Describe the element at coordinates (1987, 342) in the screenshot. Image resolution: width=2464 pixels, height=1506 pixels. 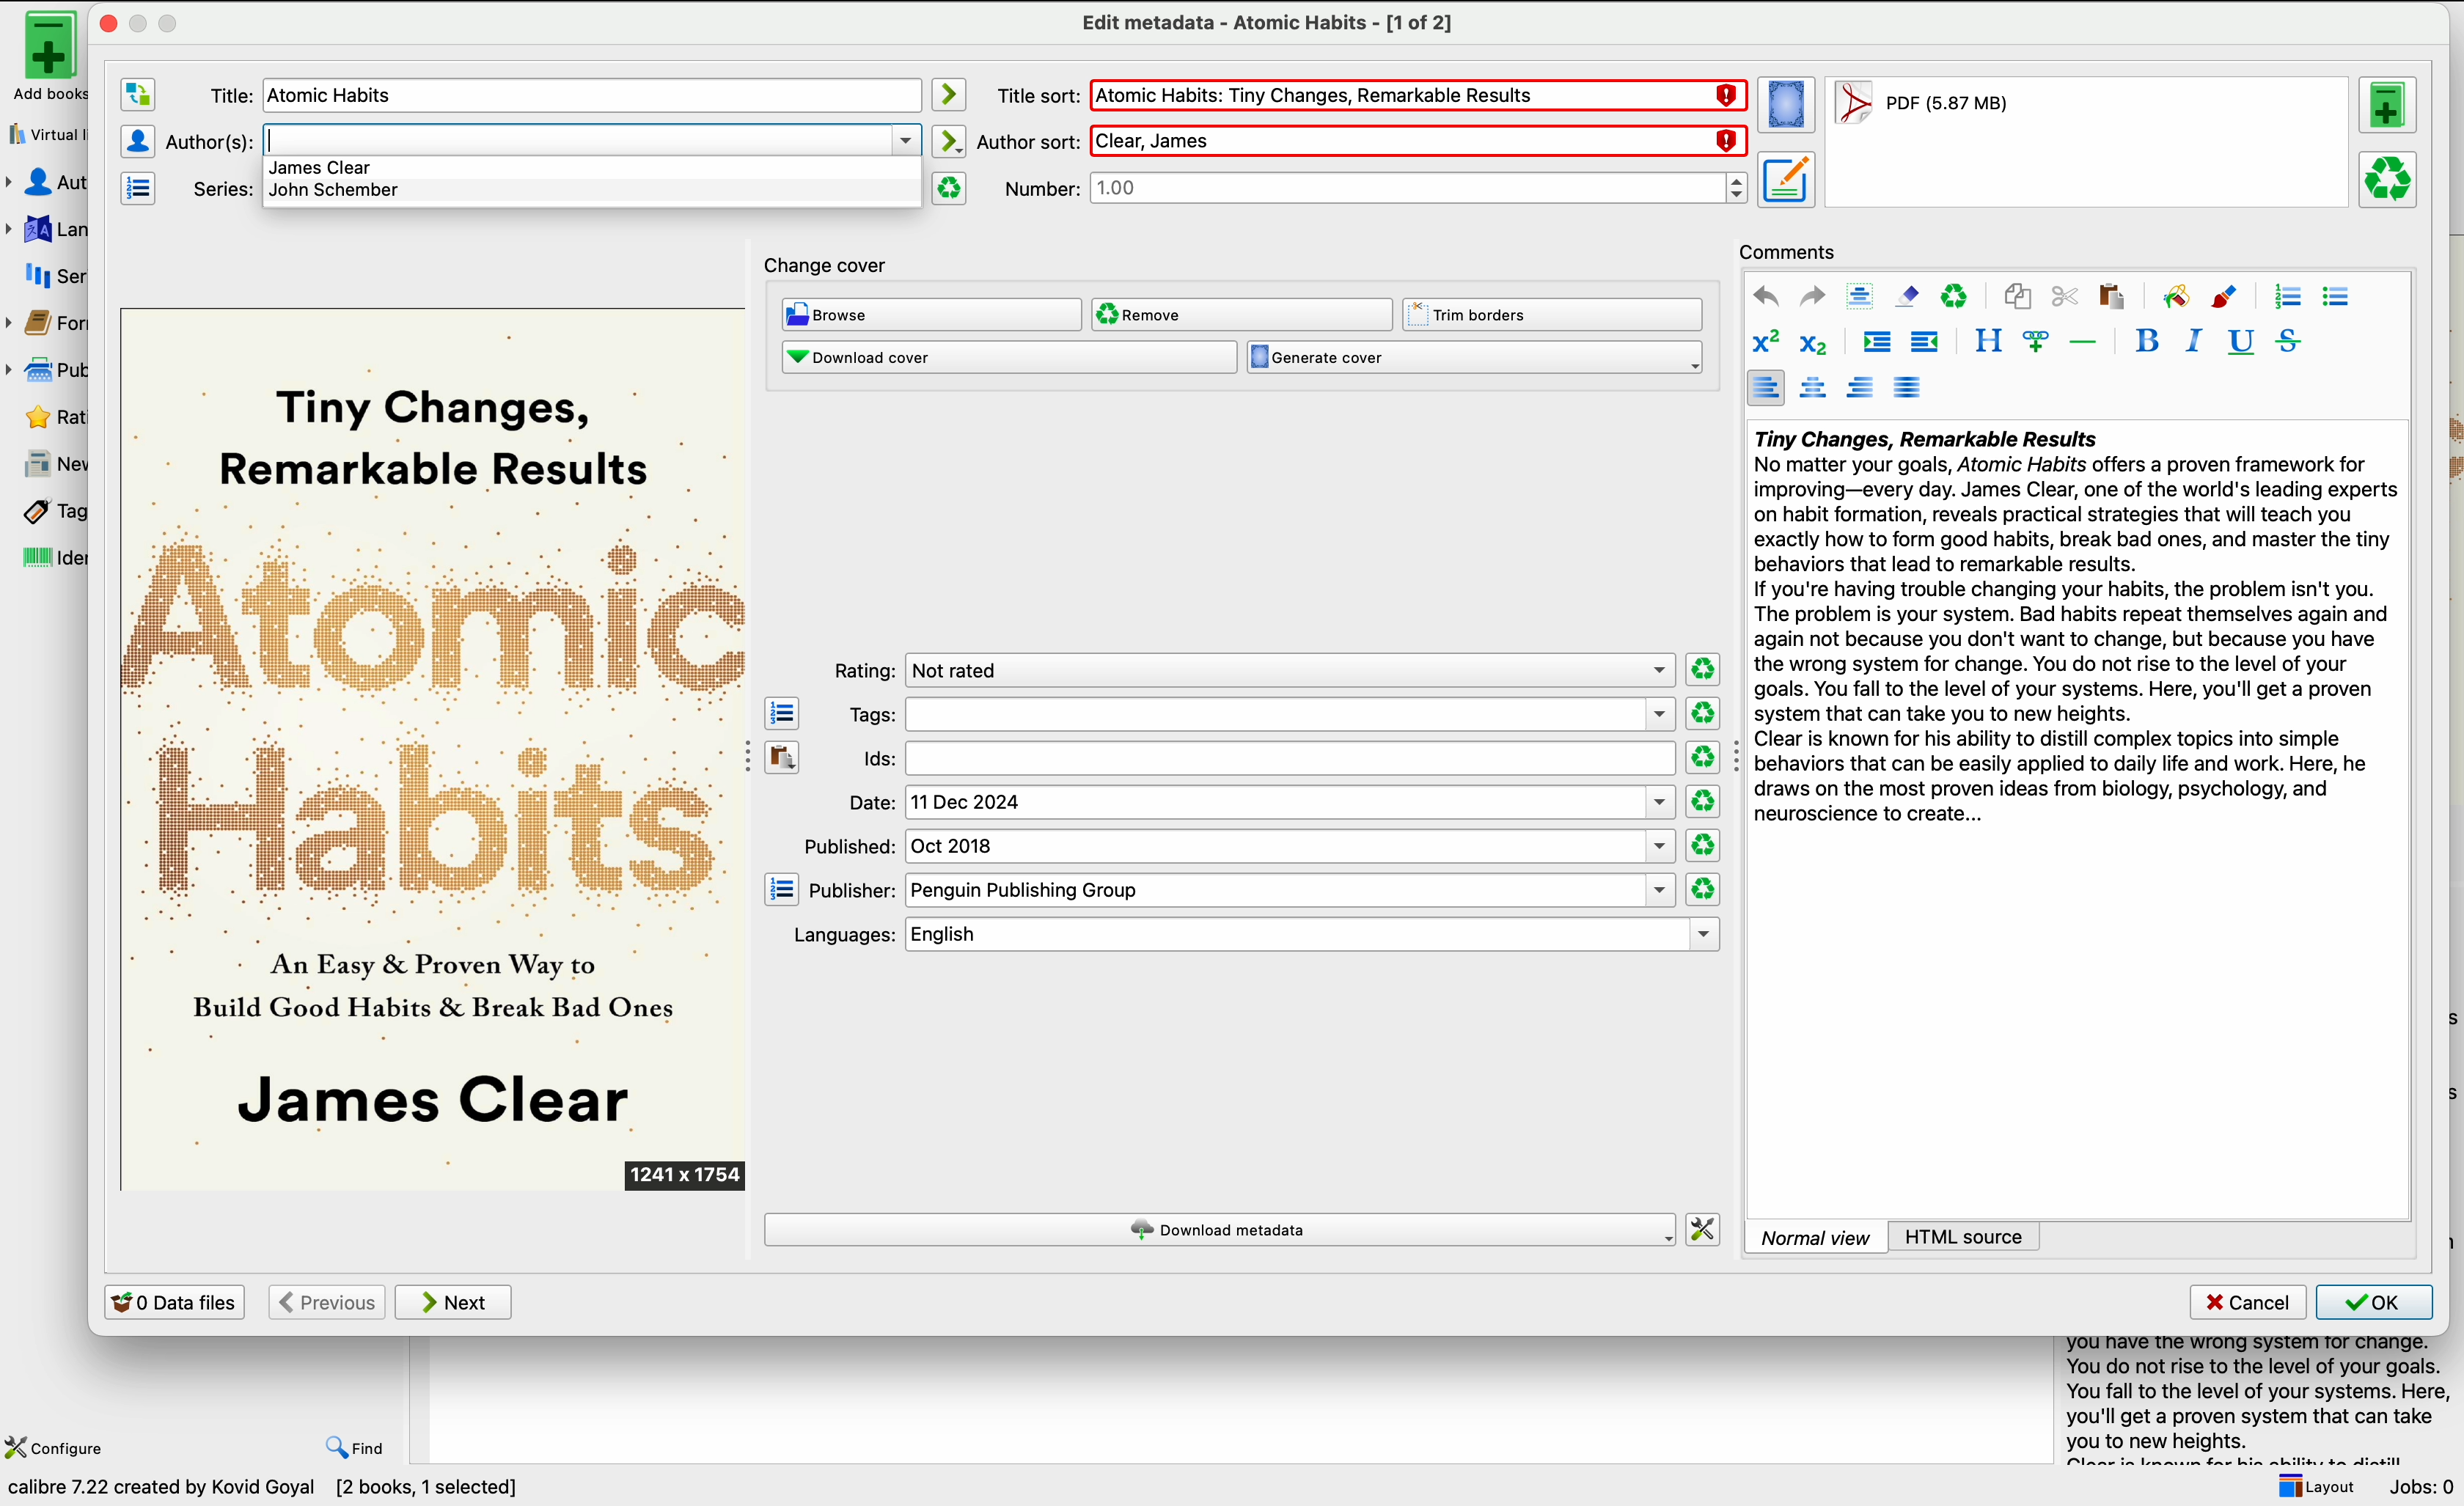
I see `style the selected text block` at that location.